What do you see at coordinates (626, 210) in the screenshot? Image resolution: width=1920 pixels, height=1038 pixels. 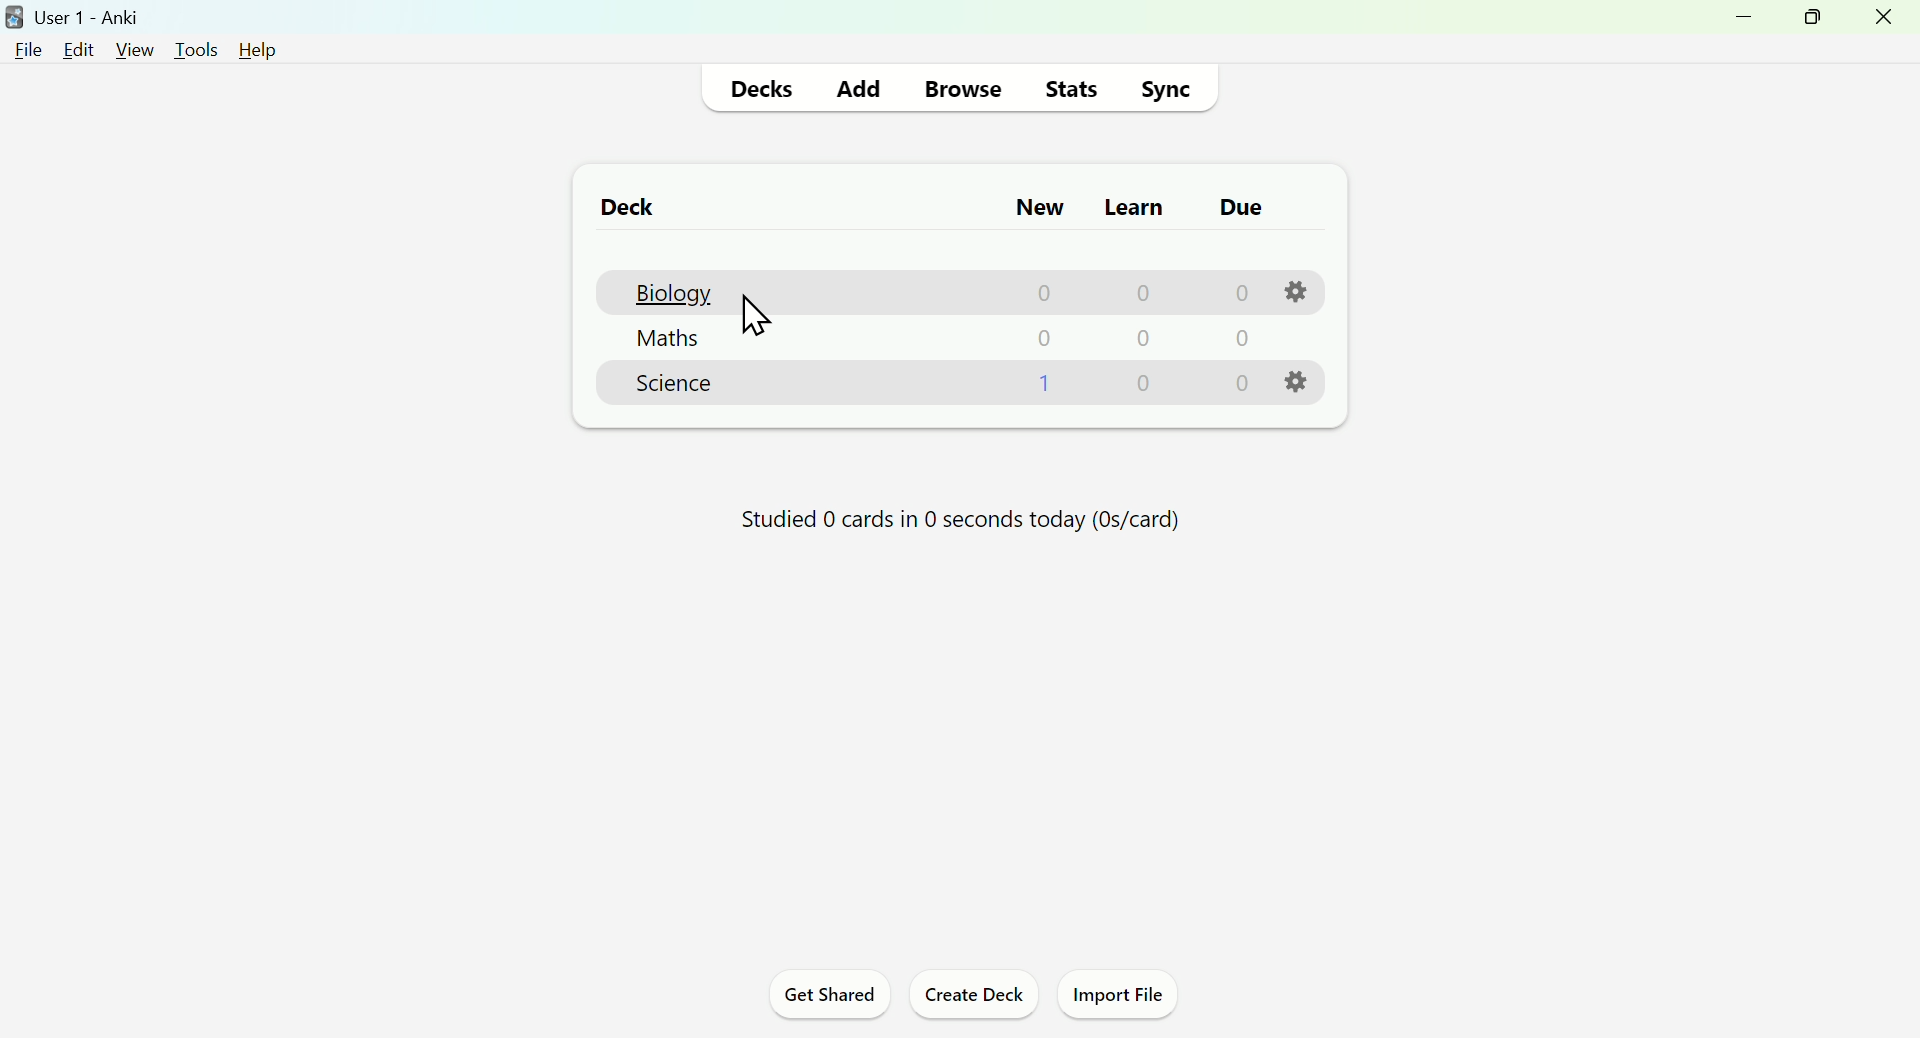 I see `Deck` at bounding box center [626, 210].